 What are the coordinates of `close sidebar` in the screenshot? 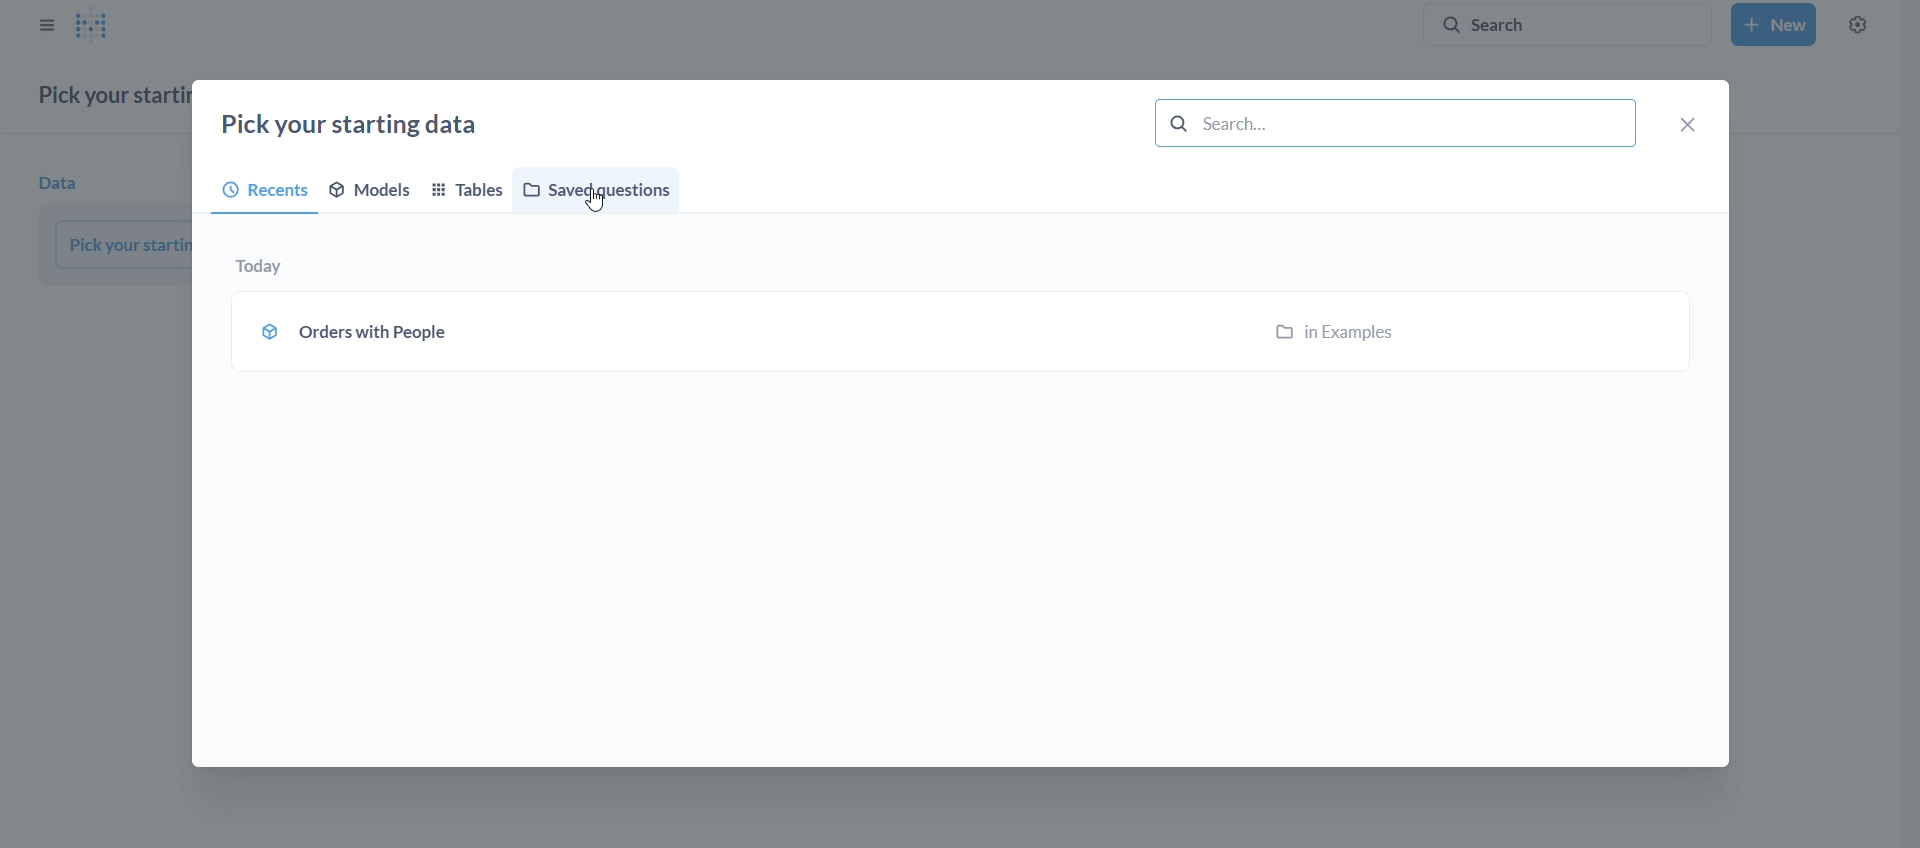 It's located at (46, 25).